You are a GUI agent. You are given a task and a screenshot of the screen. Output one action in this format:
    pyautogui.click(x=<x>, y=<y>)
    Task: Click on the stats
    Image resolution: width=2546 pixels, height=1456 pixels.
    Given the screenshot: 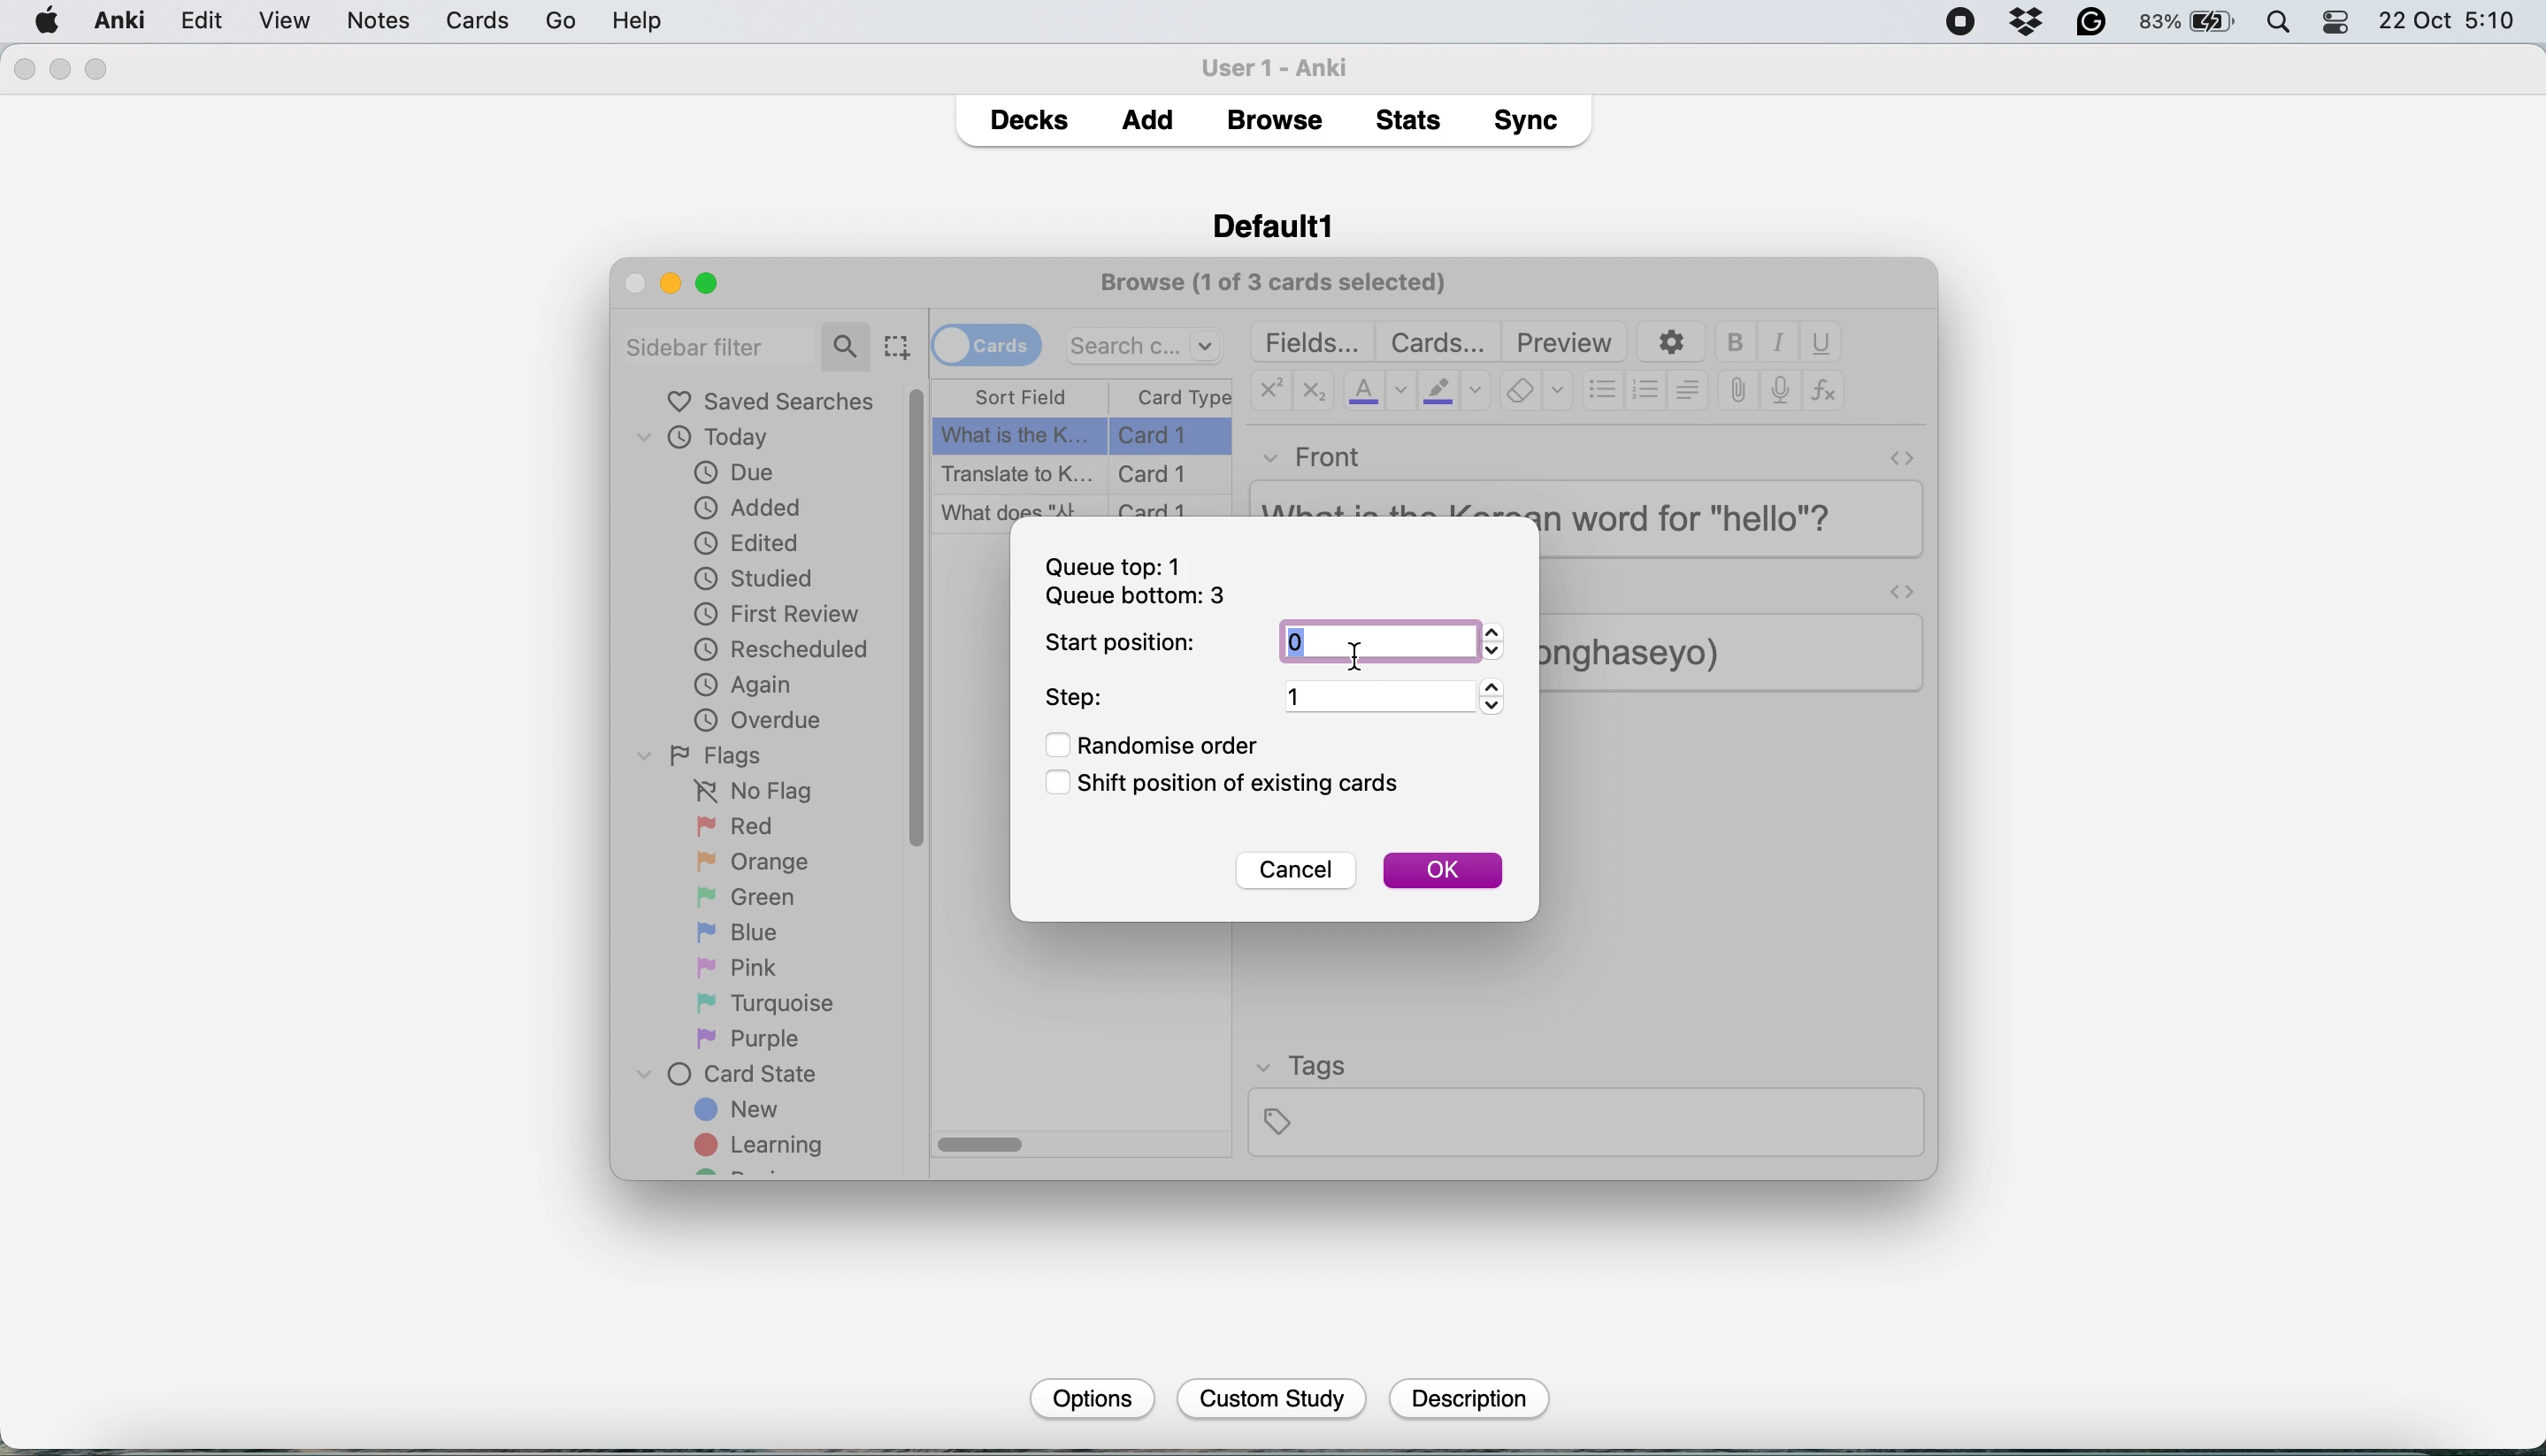 What is the action you would take?
    pyautogui.click(x=1414, y=119)
    